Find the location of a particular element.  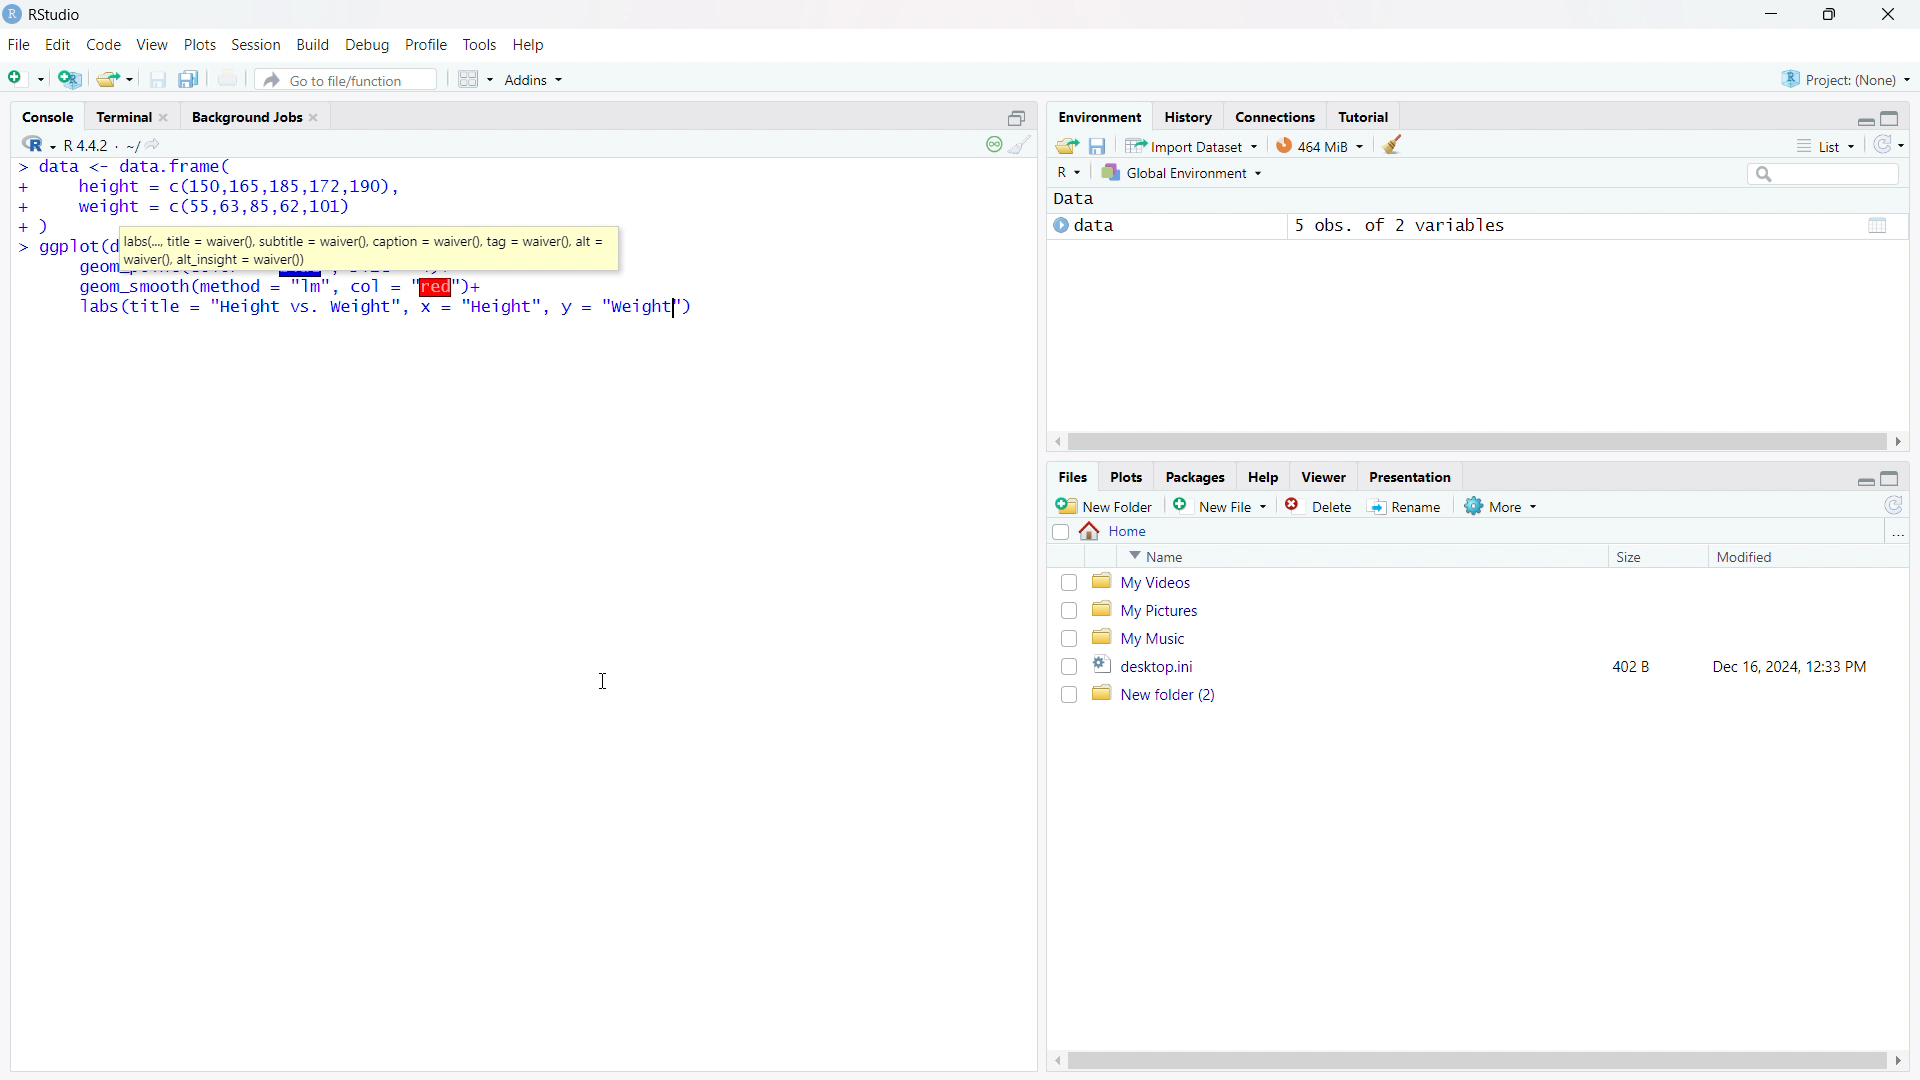

size is located at coordinates (1652, 557).